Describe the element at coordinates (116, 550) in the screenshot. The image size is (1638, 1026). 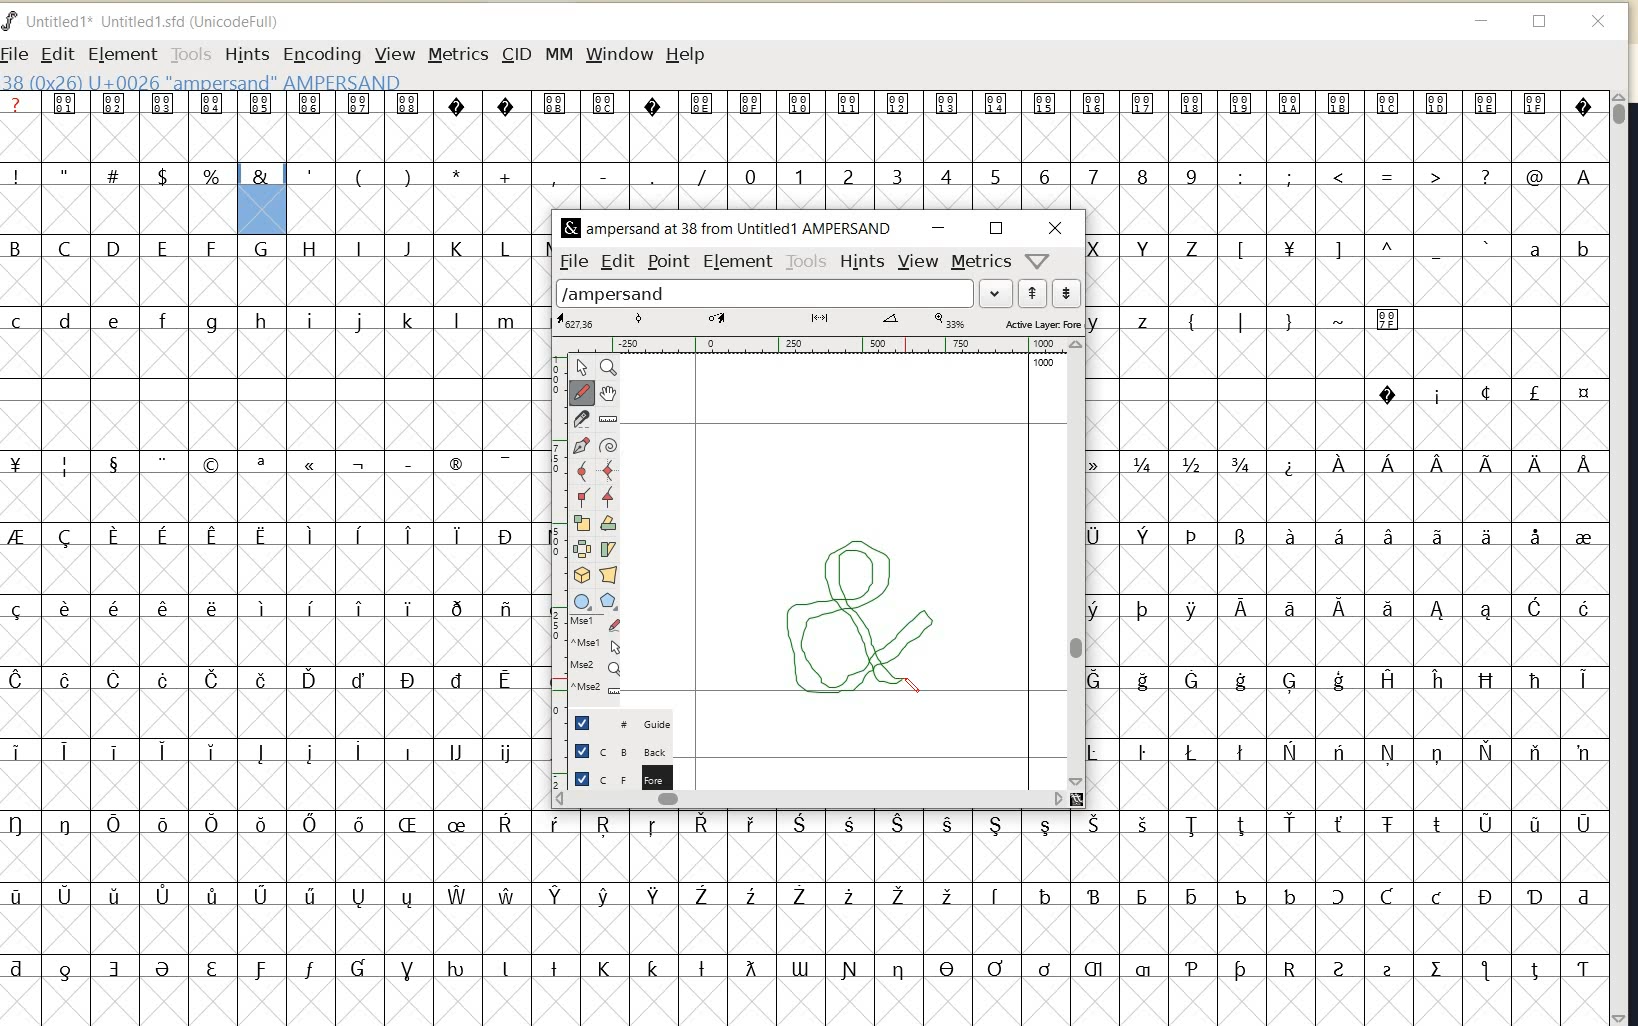
I see `glyph characters` at that location.